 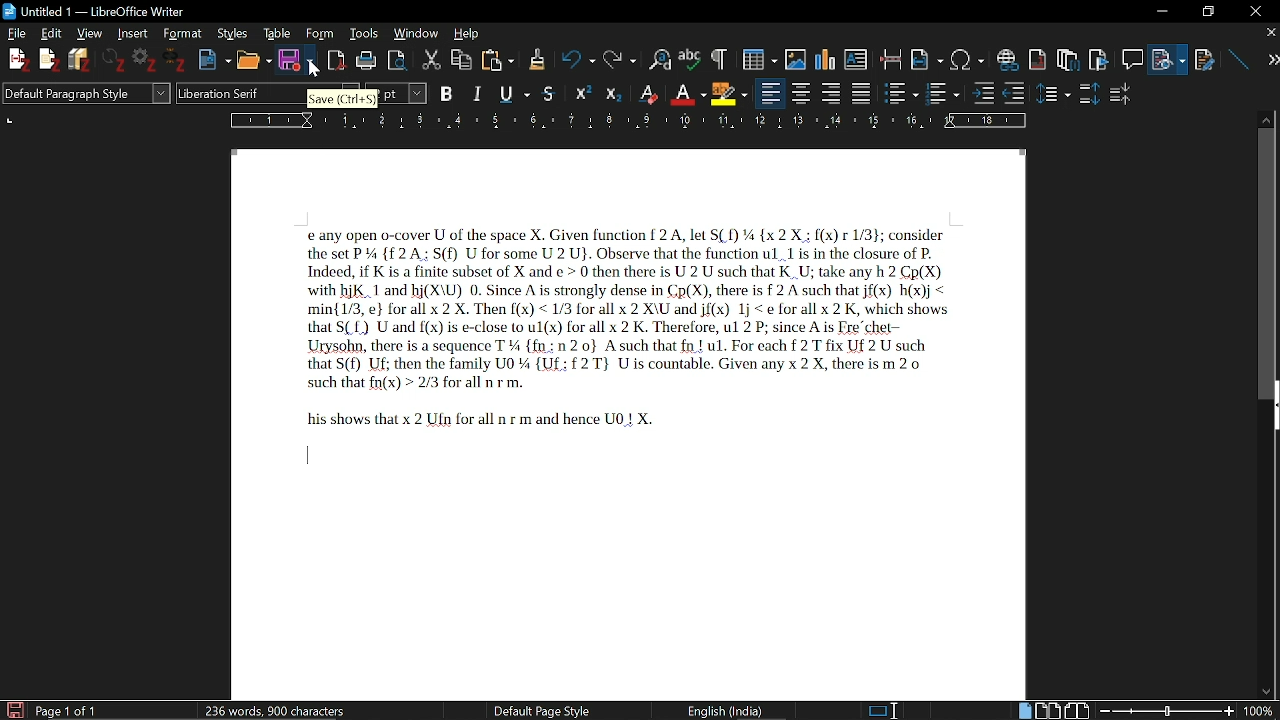 What do you see at coordinates (687, 91) in the screenshot?
I see `Subscript` at bounding box center [687, 91].